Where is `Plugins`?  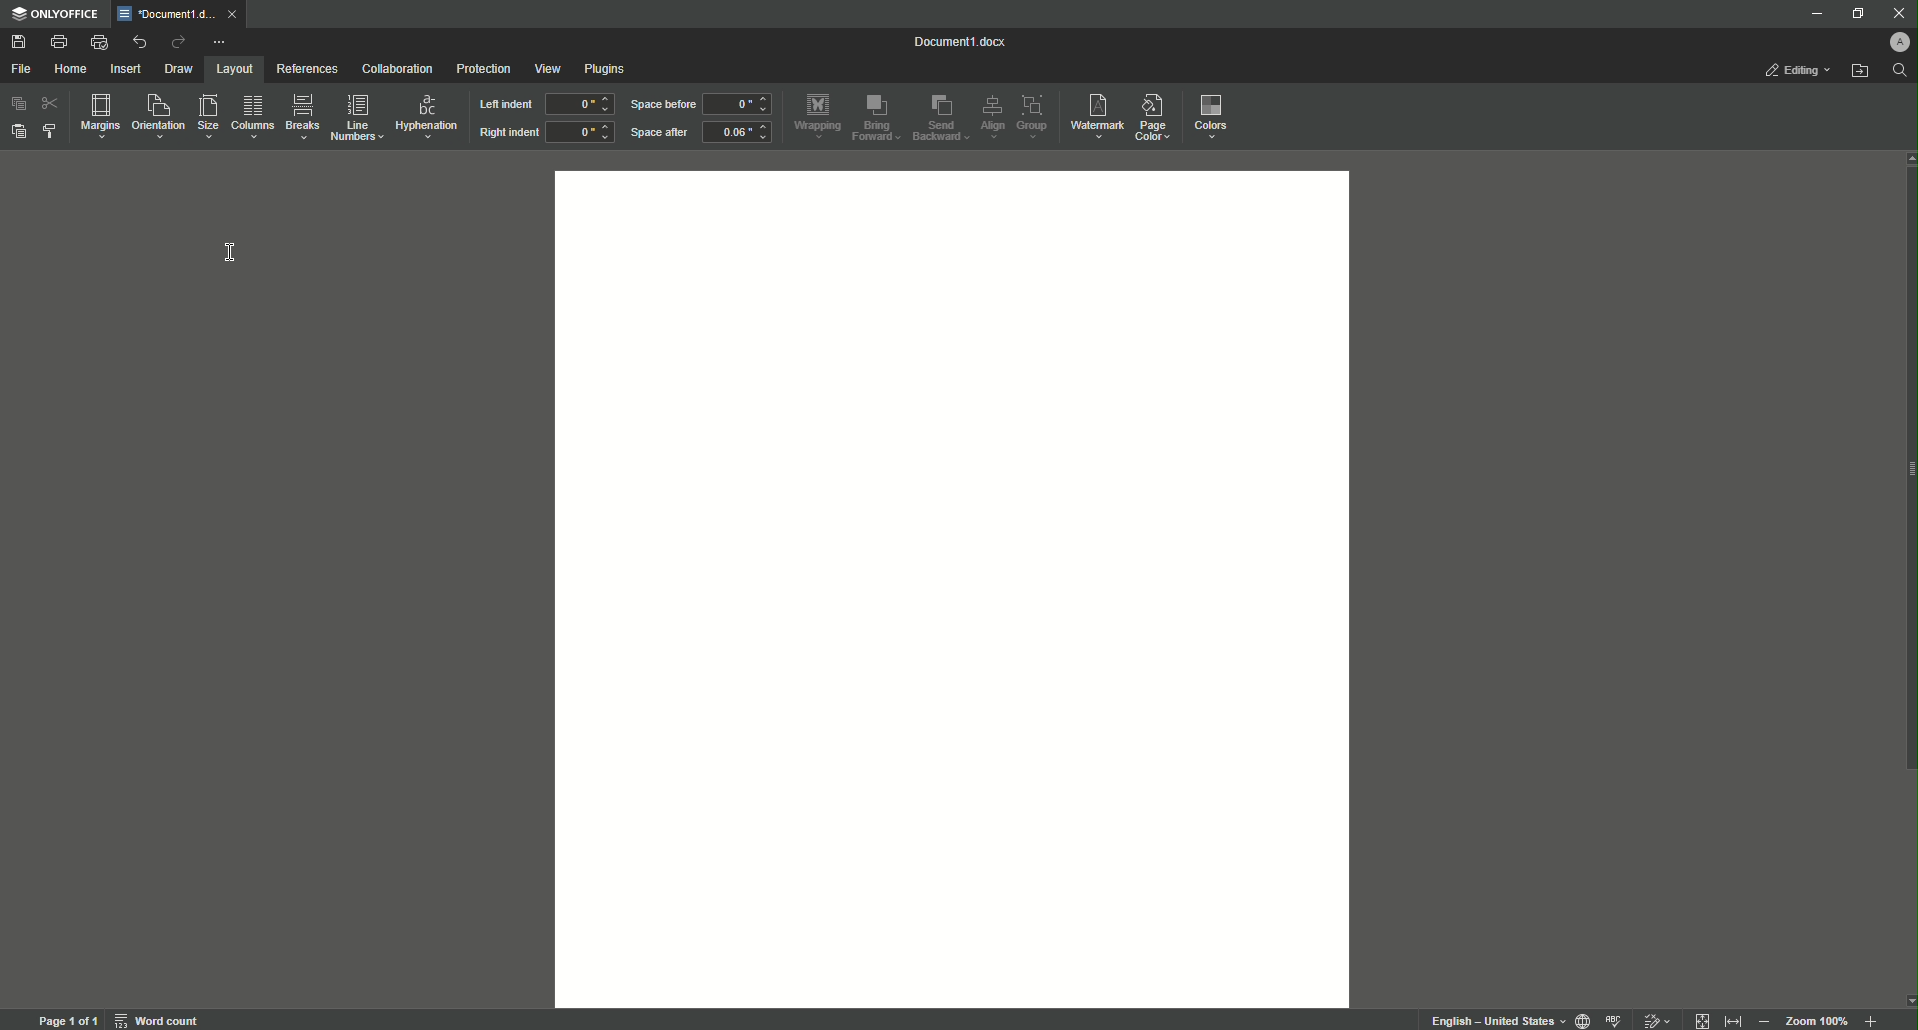
Plugins is located at coordinates (609, 69).